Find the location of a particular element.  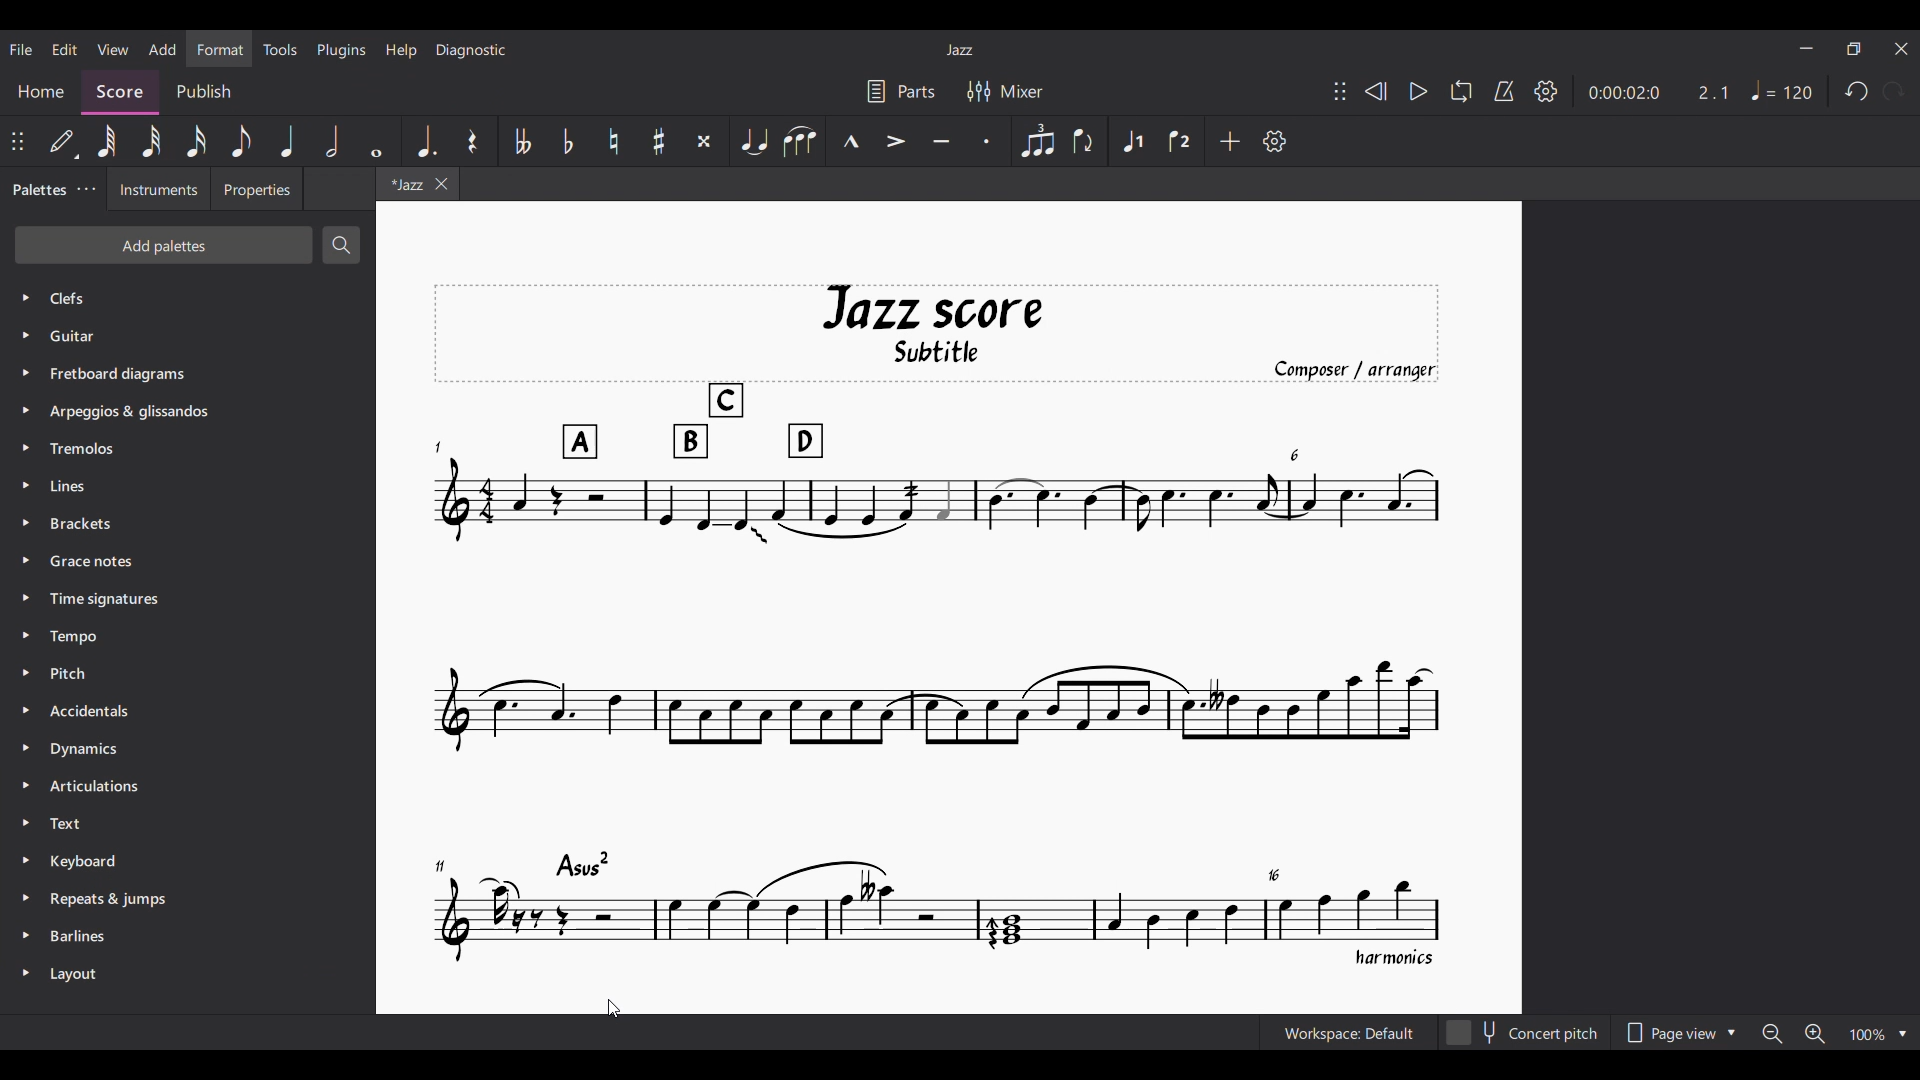

Tempo is located at coordinates (1782, 90).